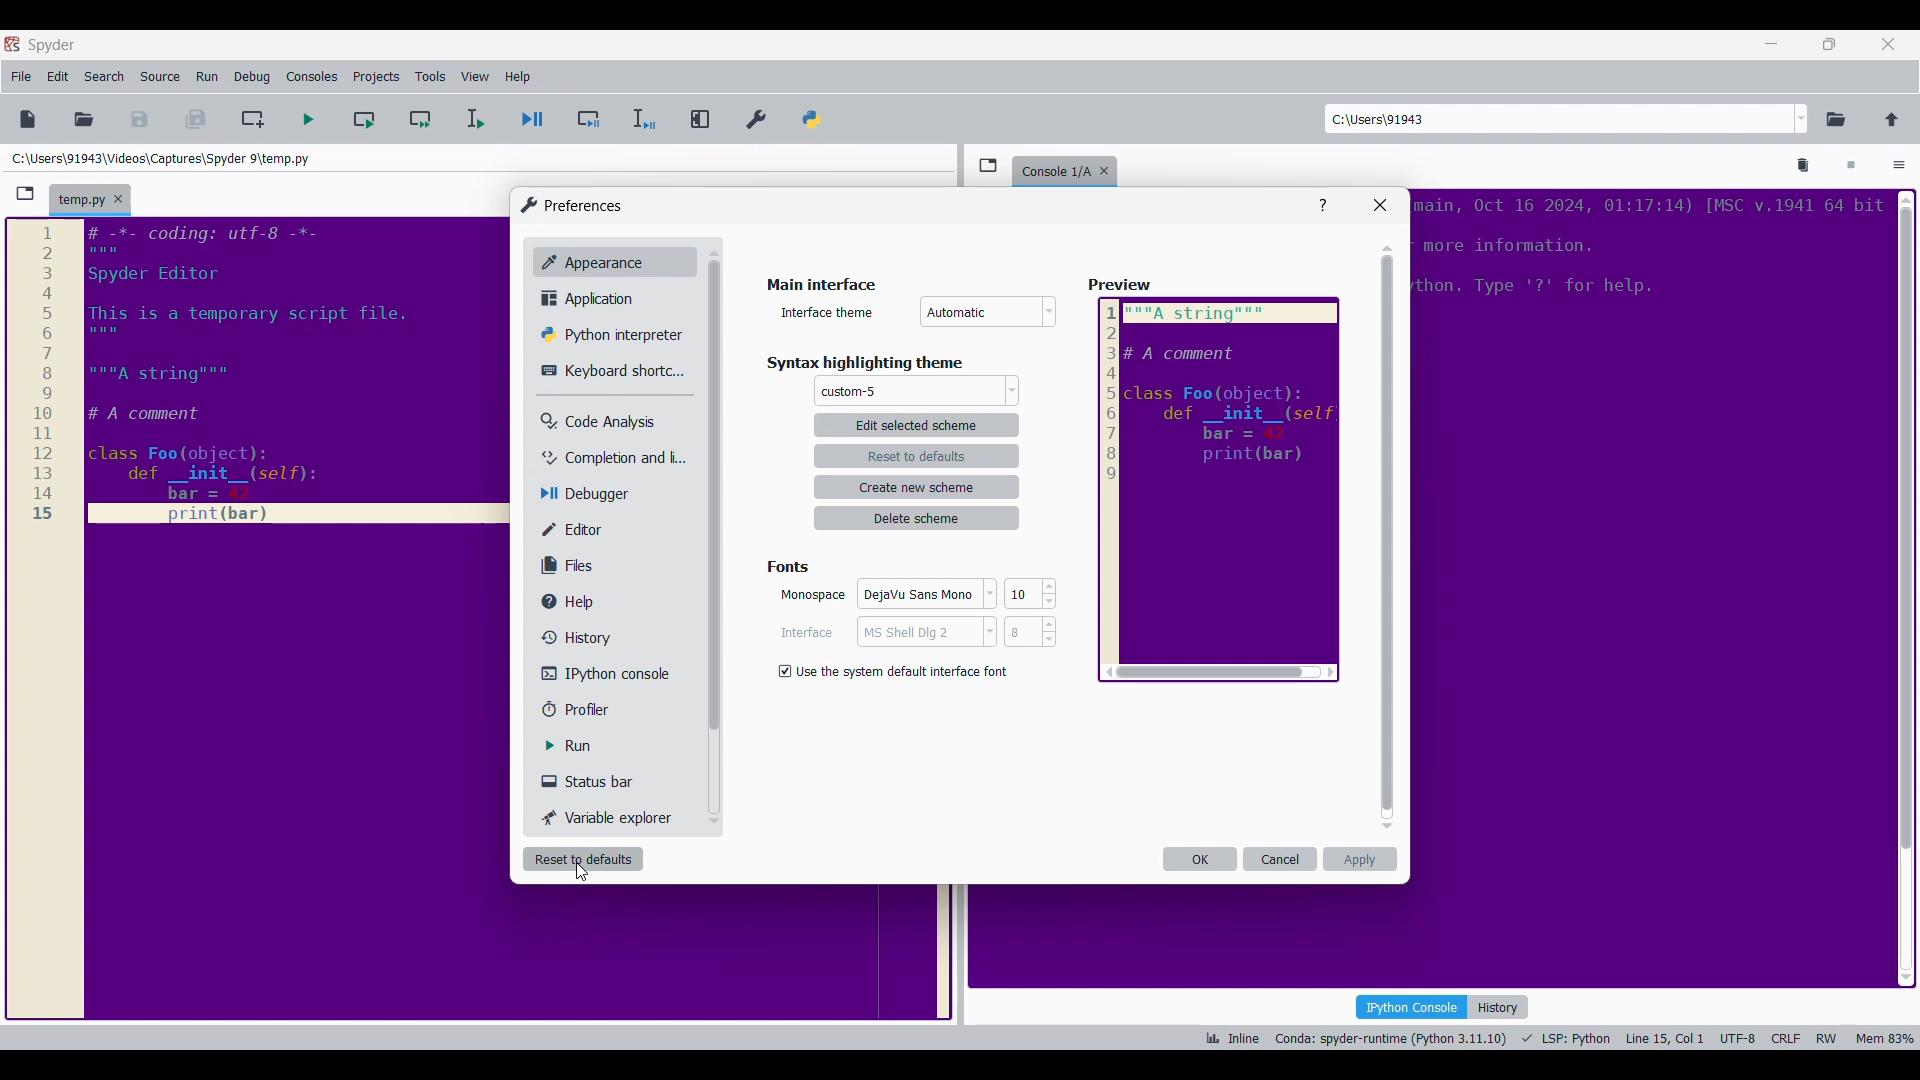 The image size is (1920, 1080). Describe the element at coordinates (644, 119) in the screenshot. I see `Debug selection/current line` at that location.